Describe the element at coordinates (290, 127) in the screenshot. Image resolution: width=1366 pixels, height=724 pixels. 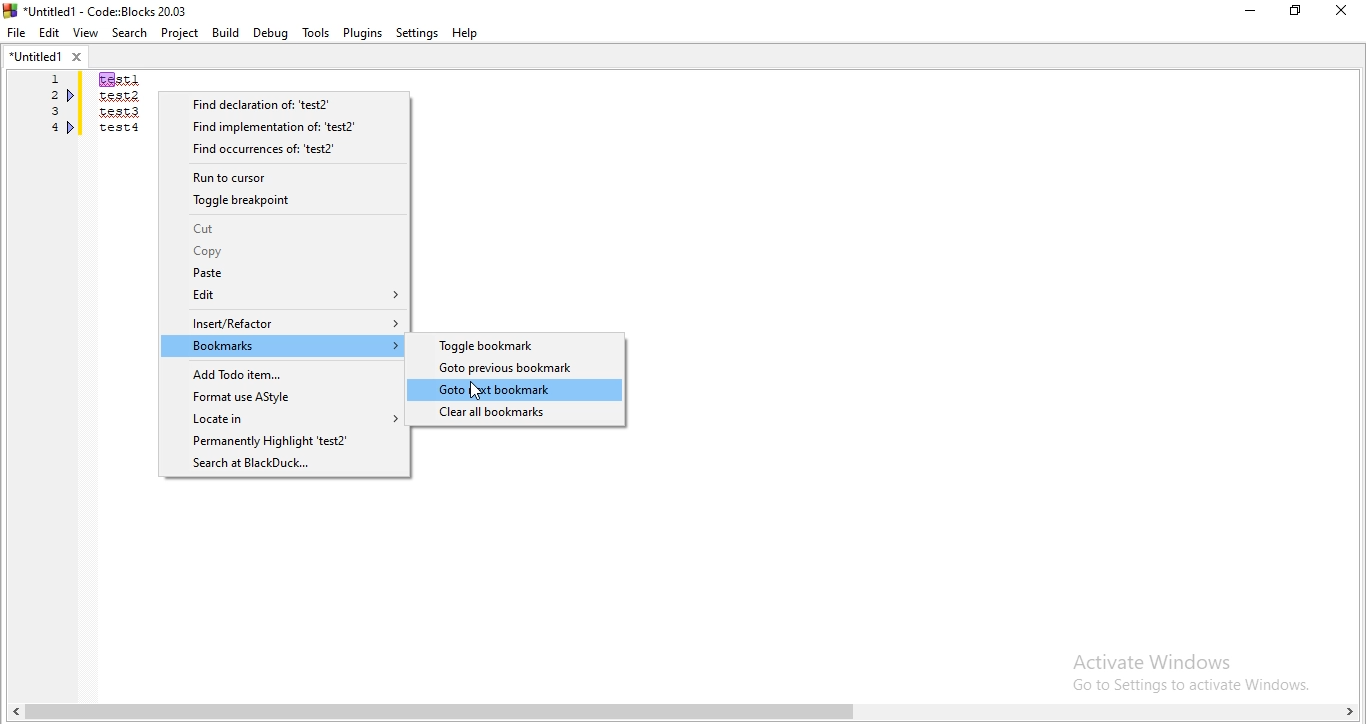
I see `Find implementation of 'test2"` at that location.